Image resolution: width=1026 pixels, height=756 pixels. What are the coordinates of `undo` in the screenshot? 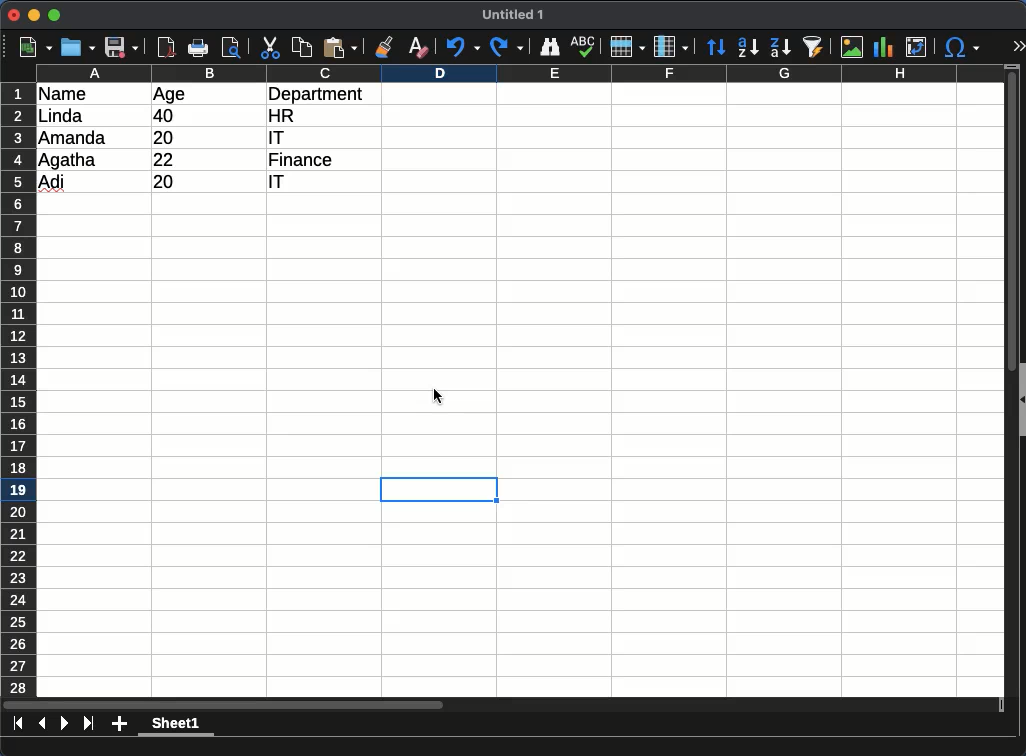 It's located at (463, 48).